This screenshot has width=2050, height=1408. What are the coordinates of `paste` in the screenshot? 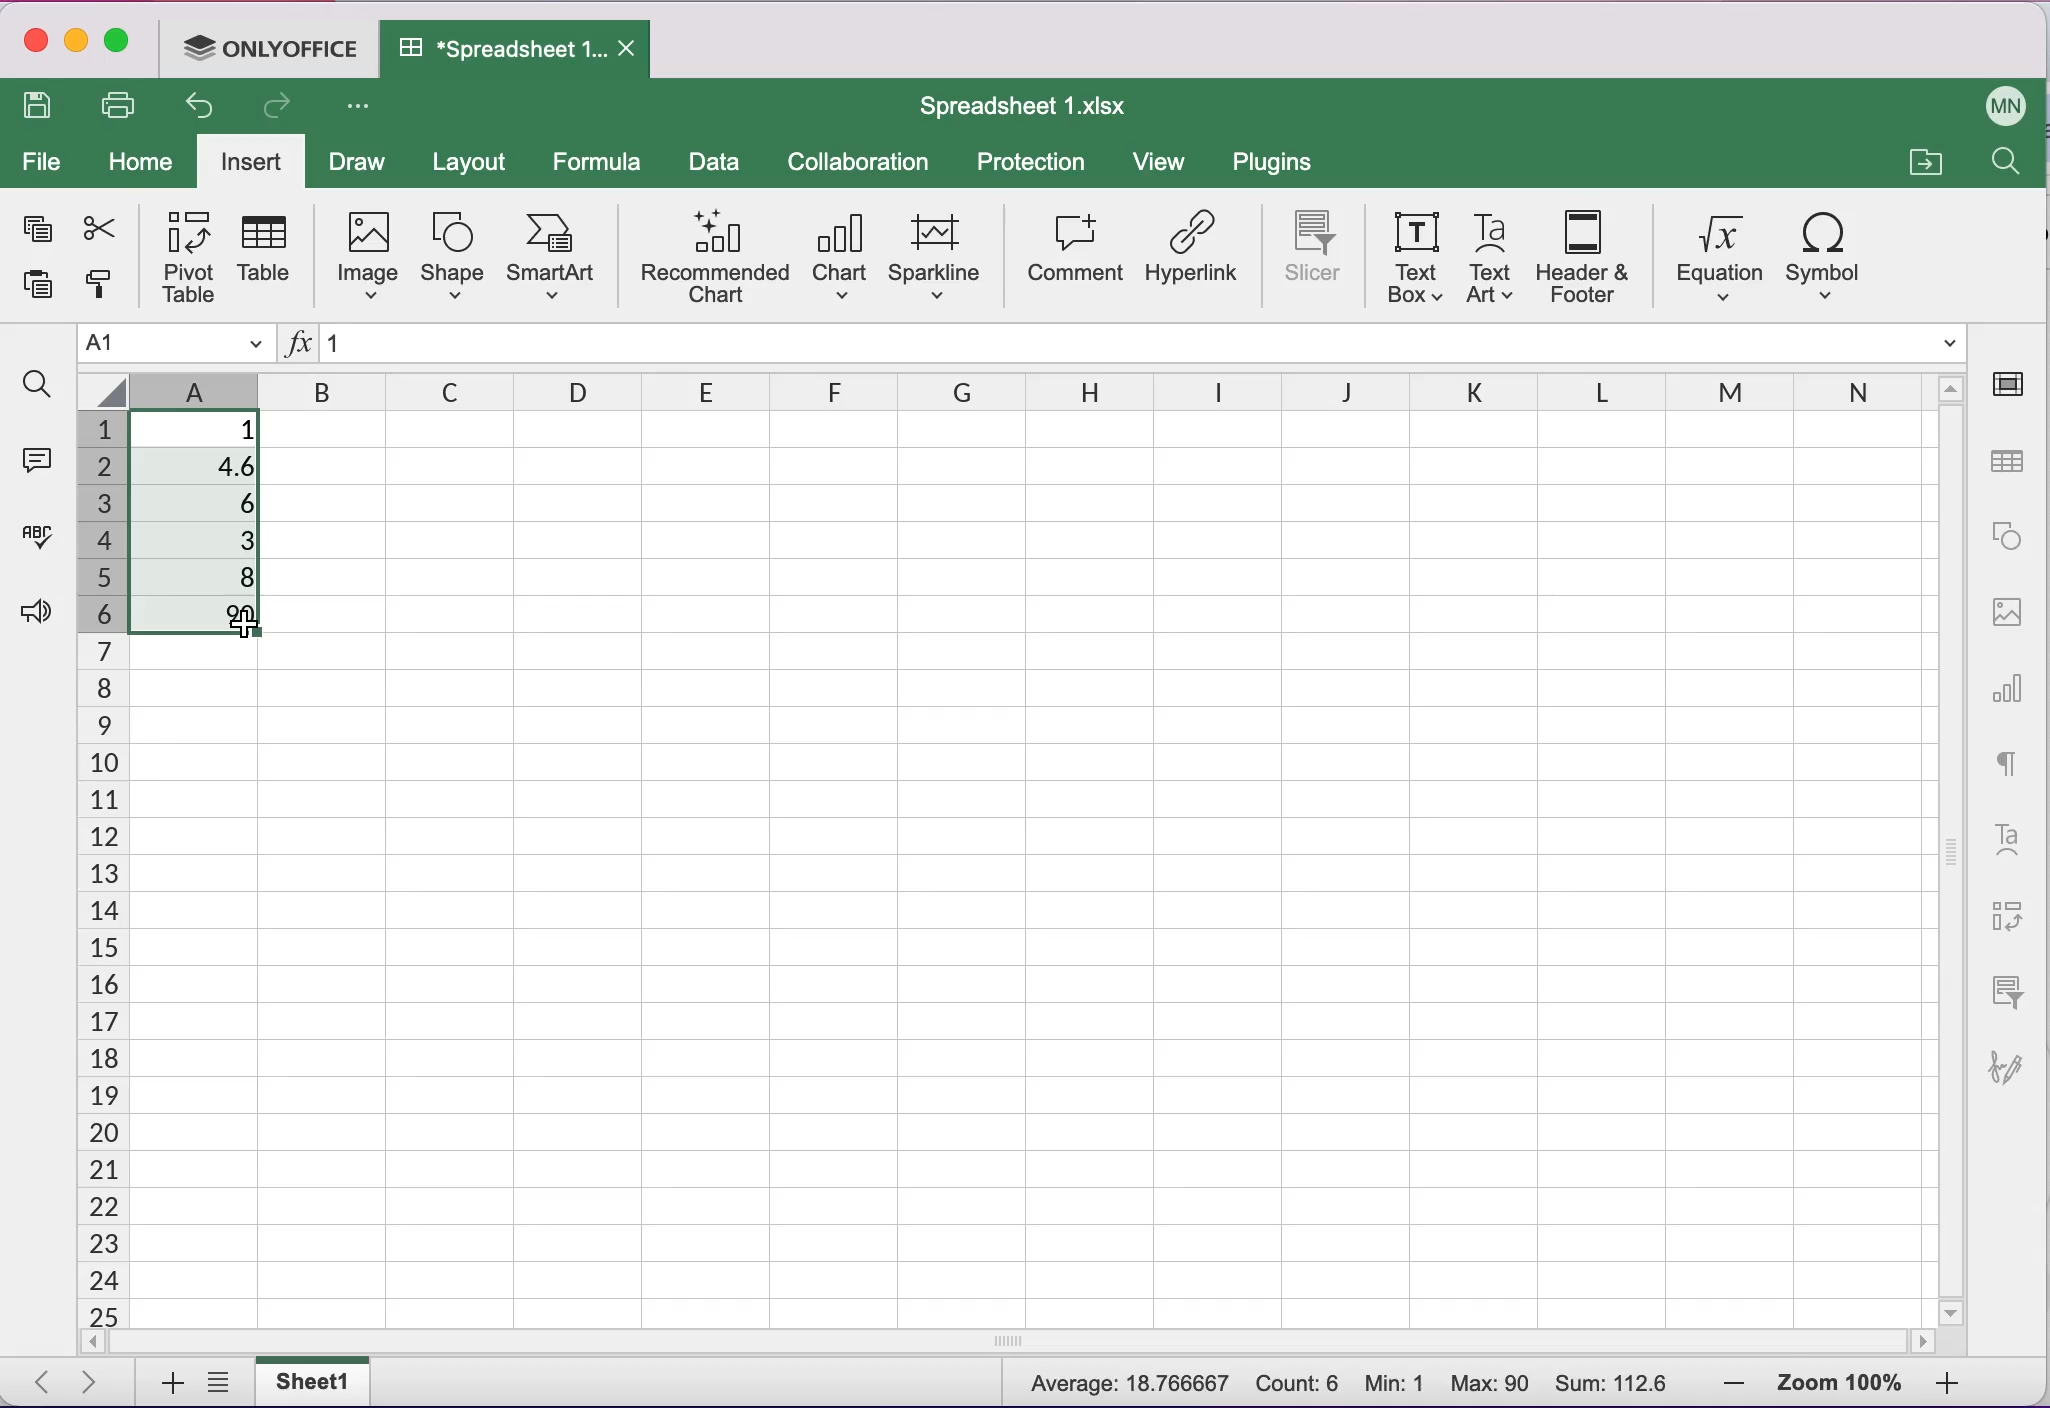 It's located at (37, 288).